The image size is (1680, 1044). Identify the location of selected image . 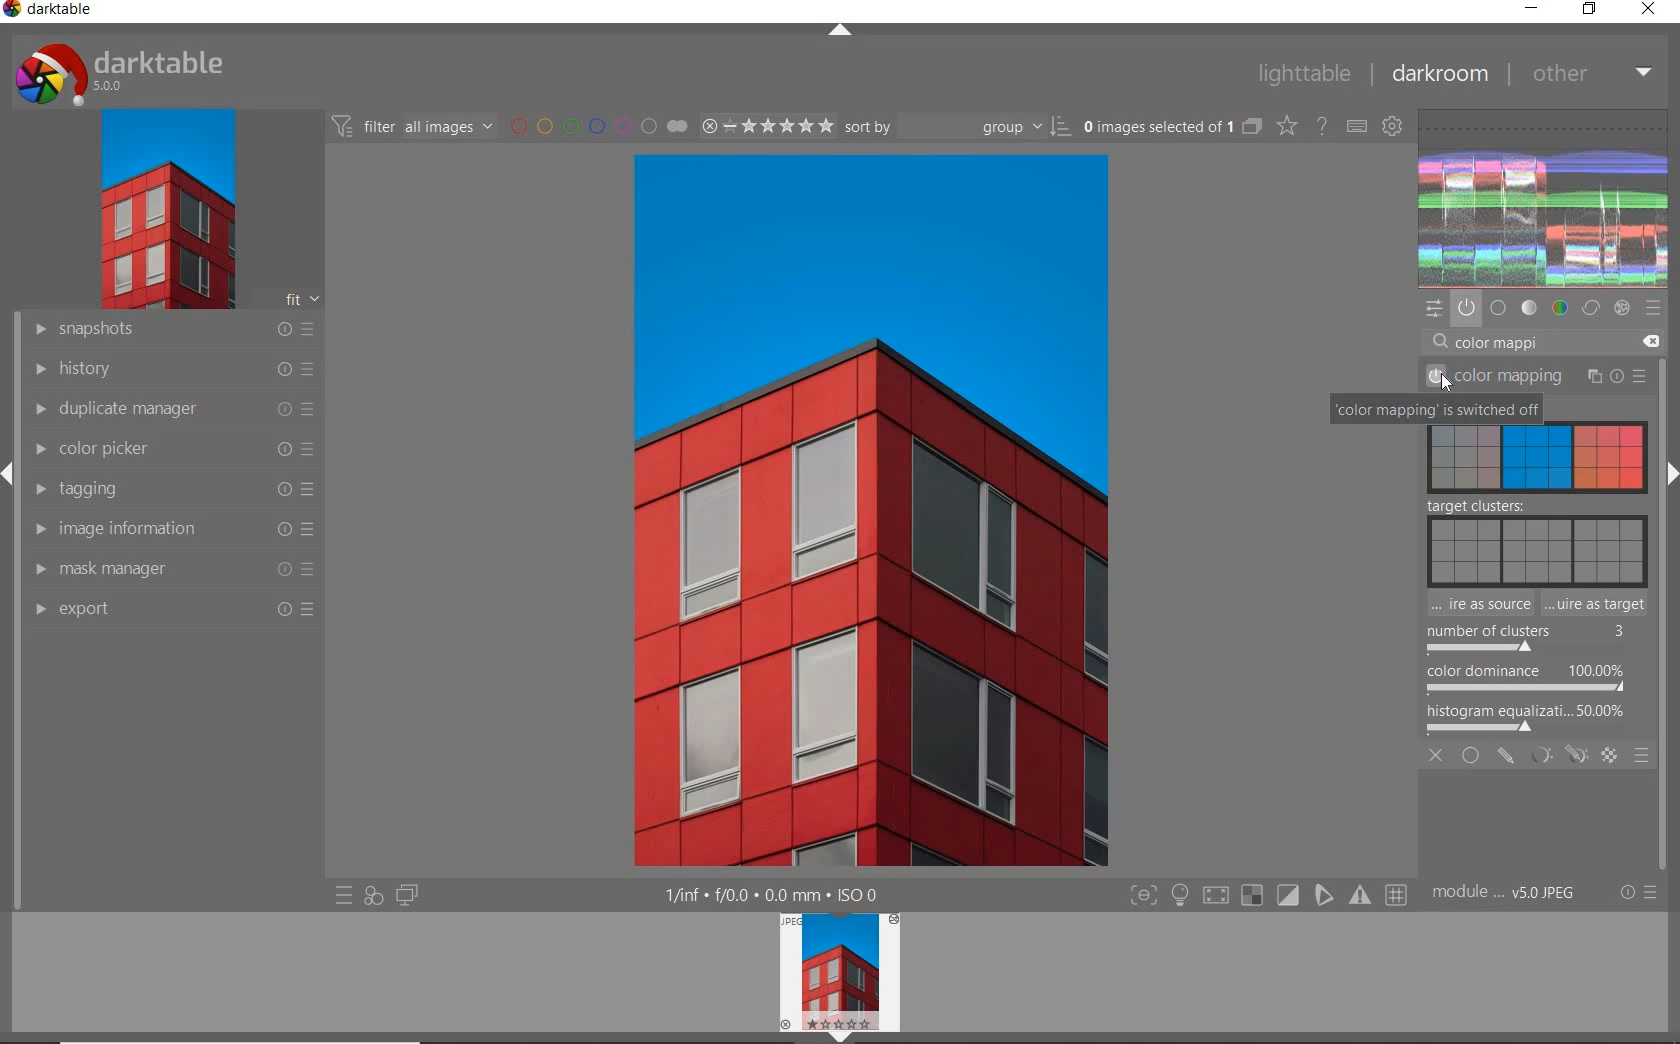
(809, 510).